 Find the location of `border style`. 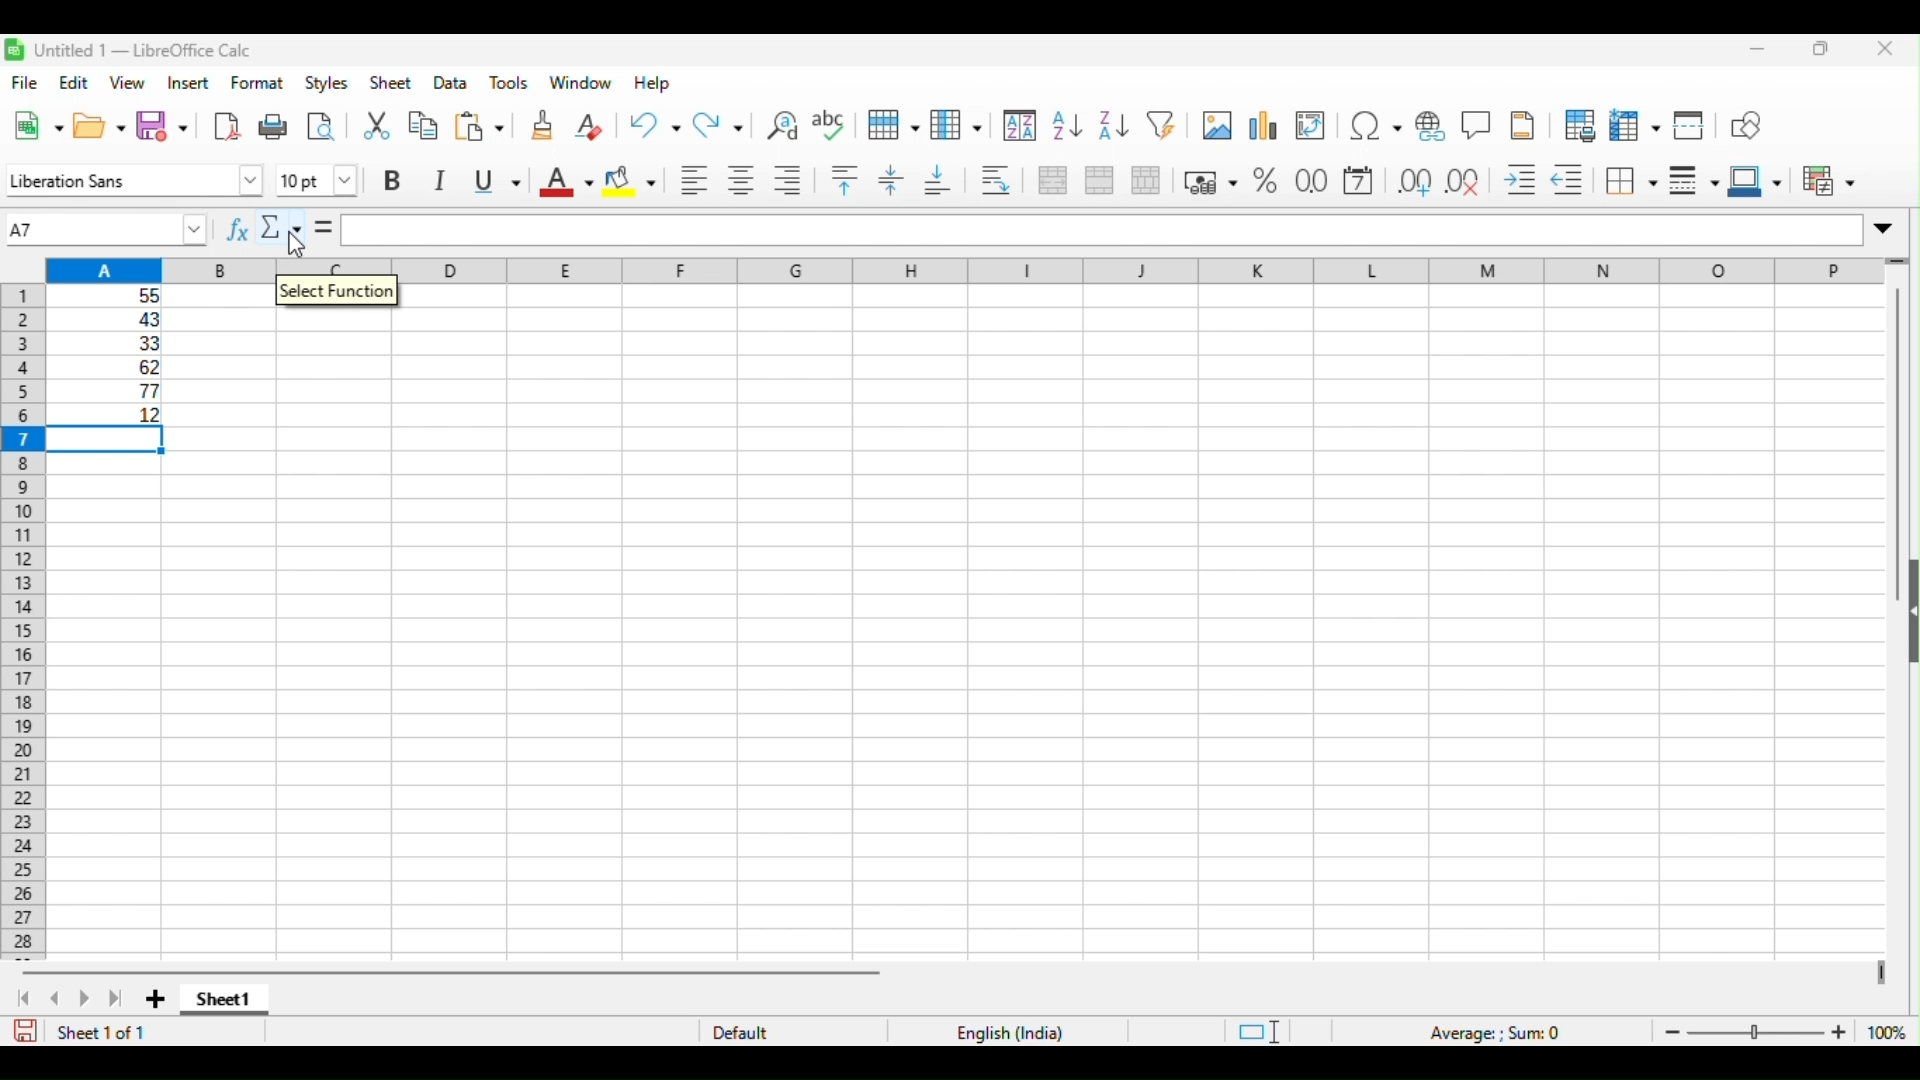

border style is located at coordinates (1692, 178).